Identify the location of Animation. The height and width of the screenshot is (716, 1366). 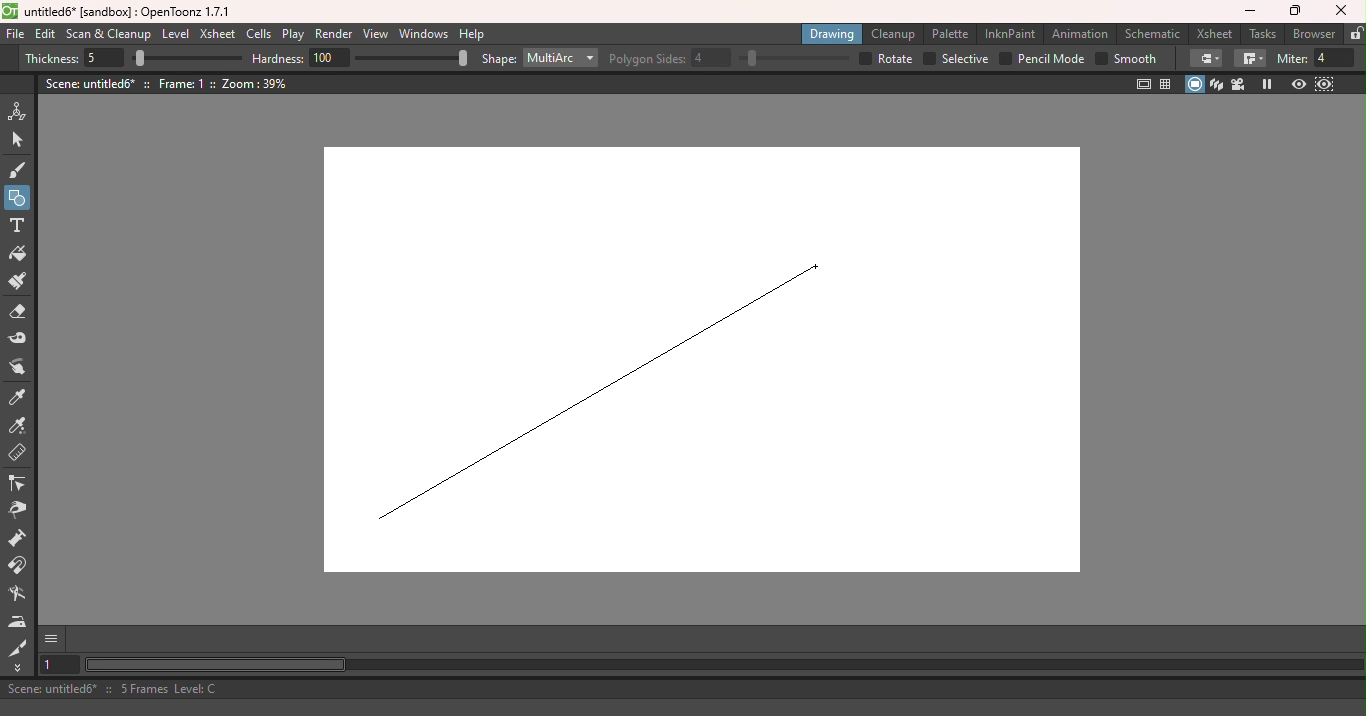
(1080, 32).